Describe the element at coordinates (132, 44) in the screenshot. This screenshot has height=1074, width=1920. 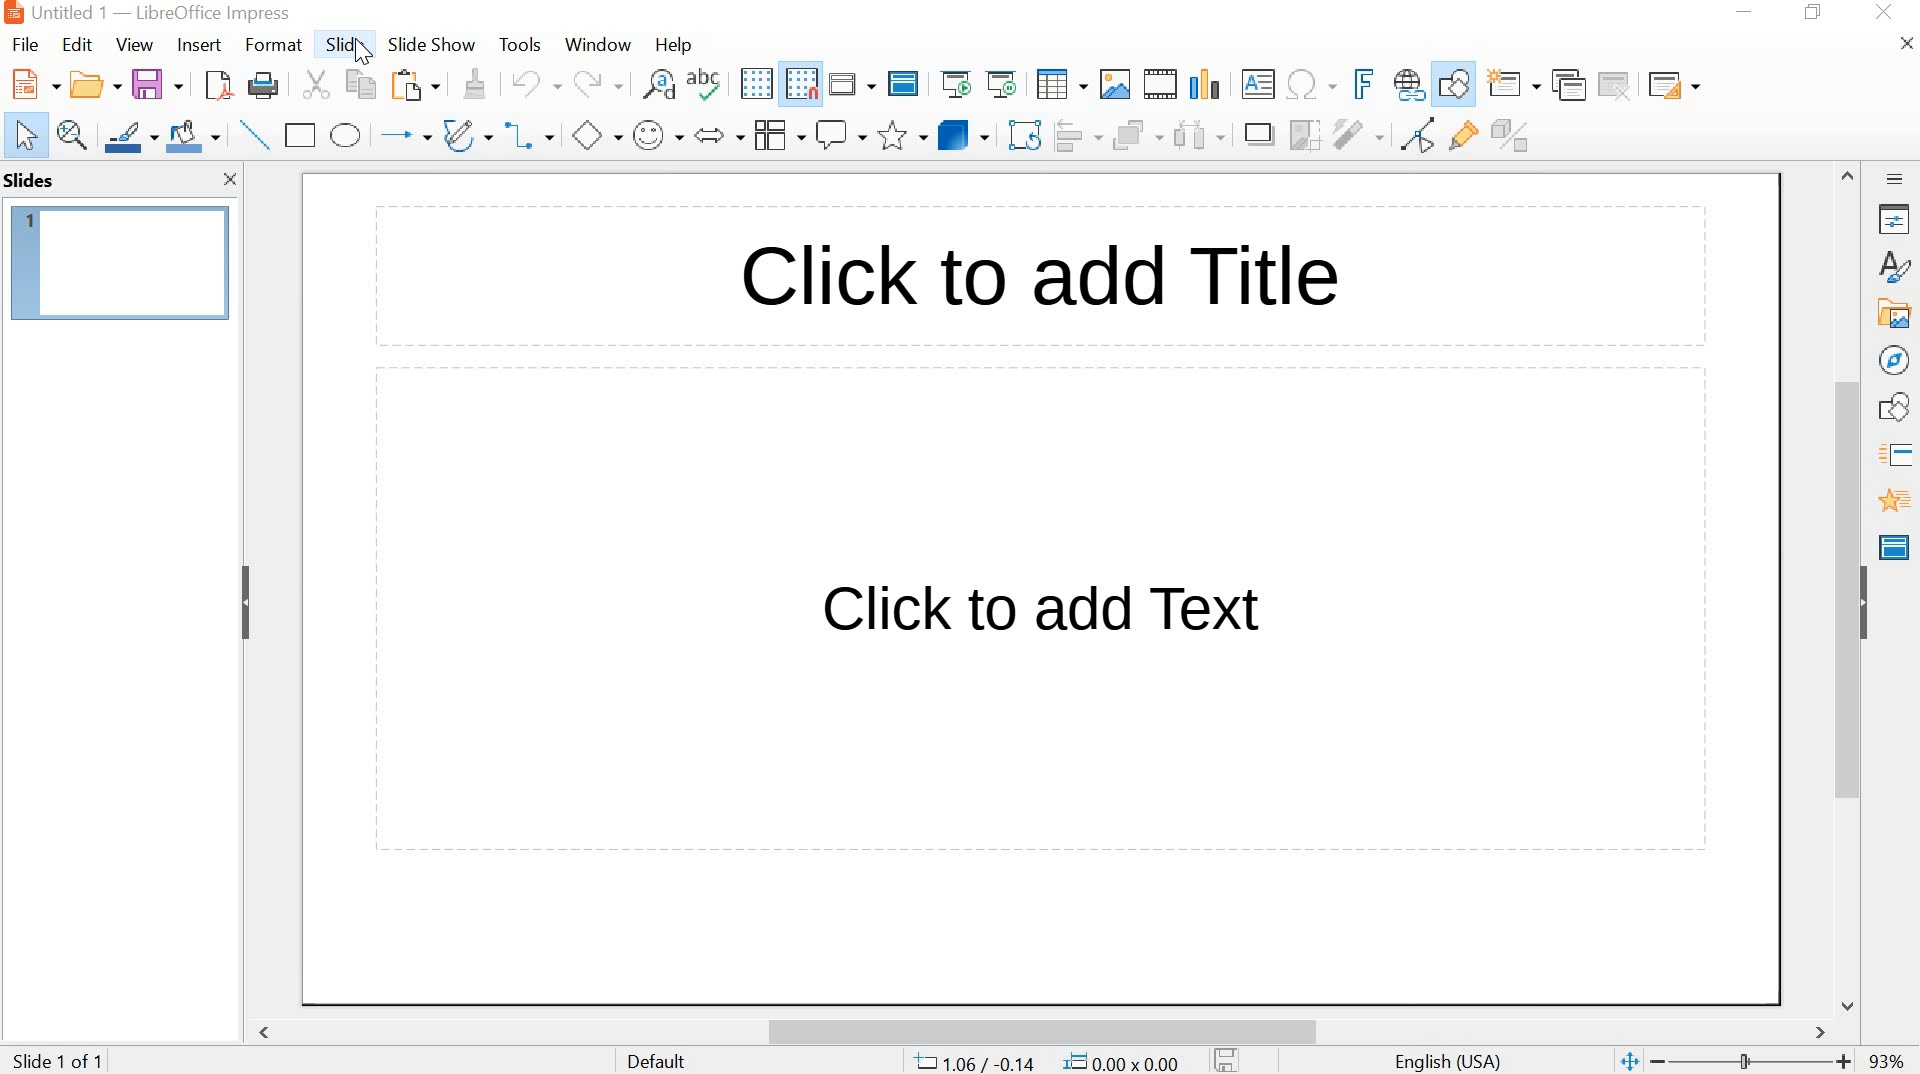
I see `VIEW` at that location.